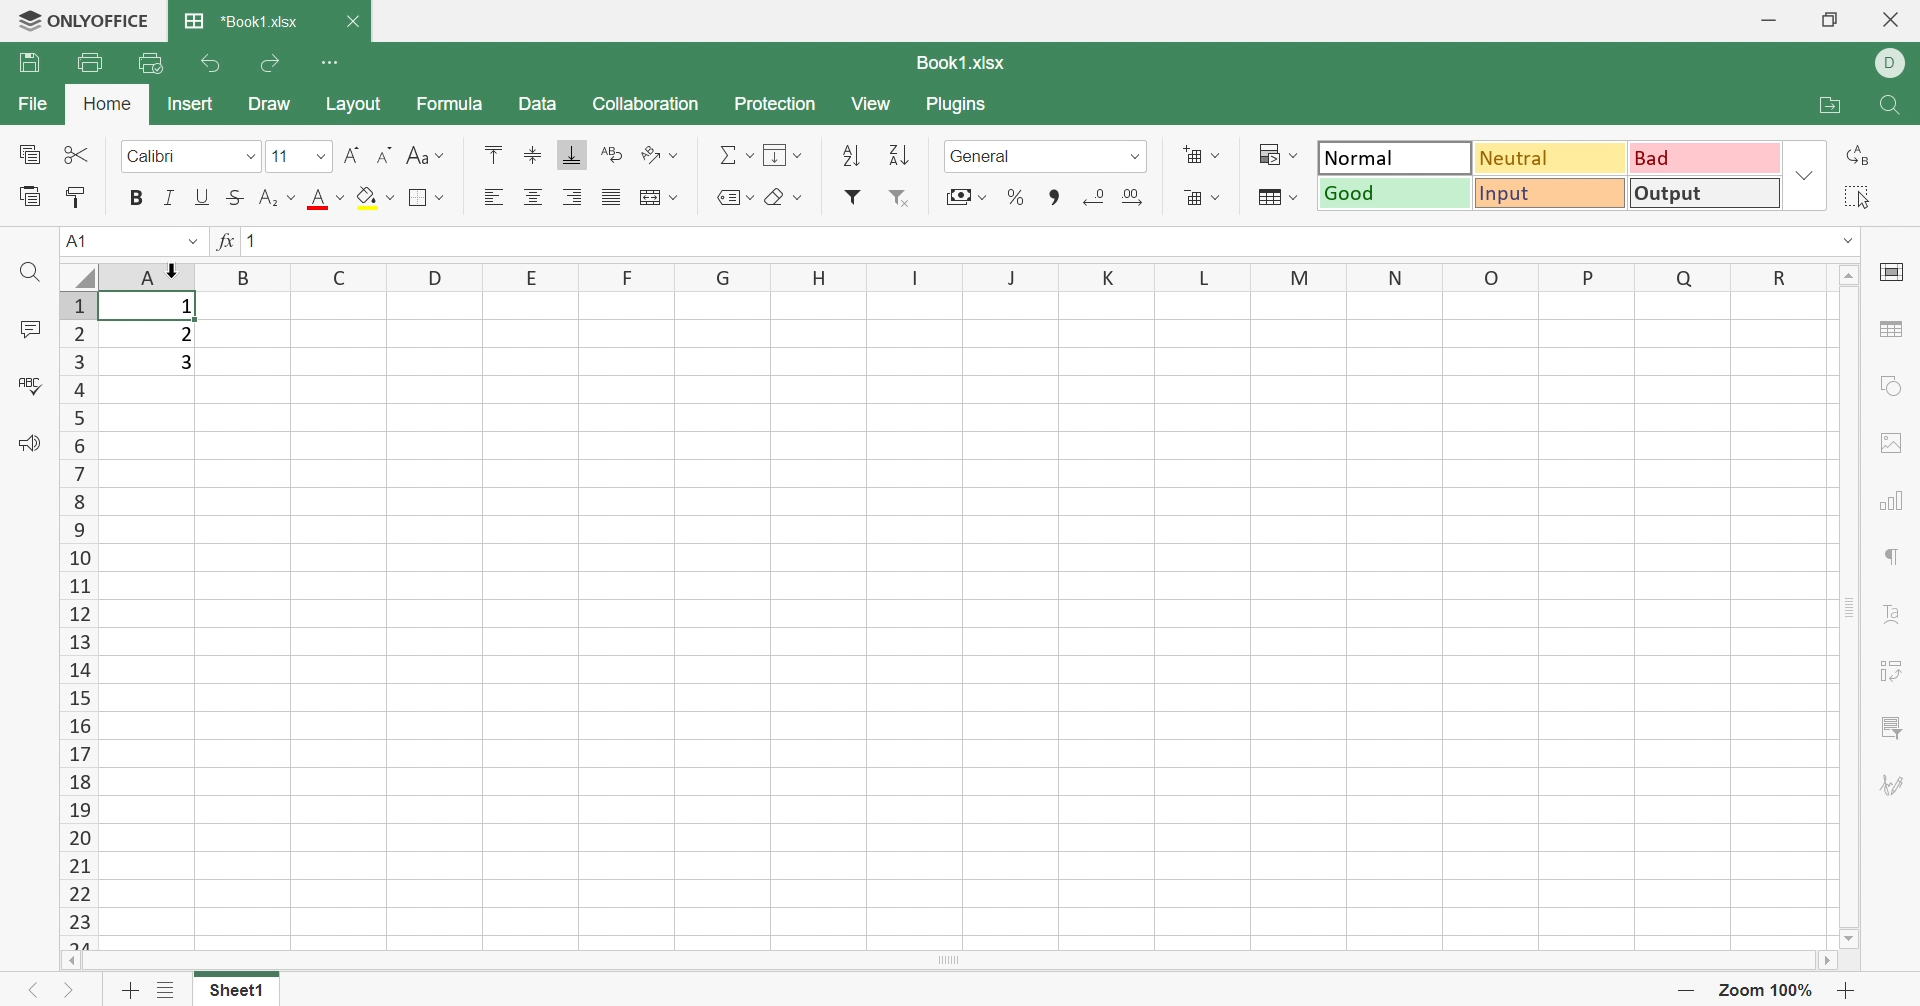 The width and height of the screenshot is (1920, 1006). What do you see at coordinates (1847, 939) in the screenshot?
I see `Scroll down` at bounding box center [1847, 939].